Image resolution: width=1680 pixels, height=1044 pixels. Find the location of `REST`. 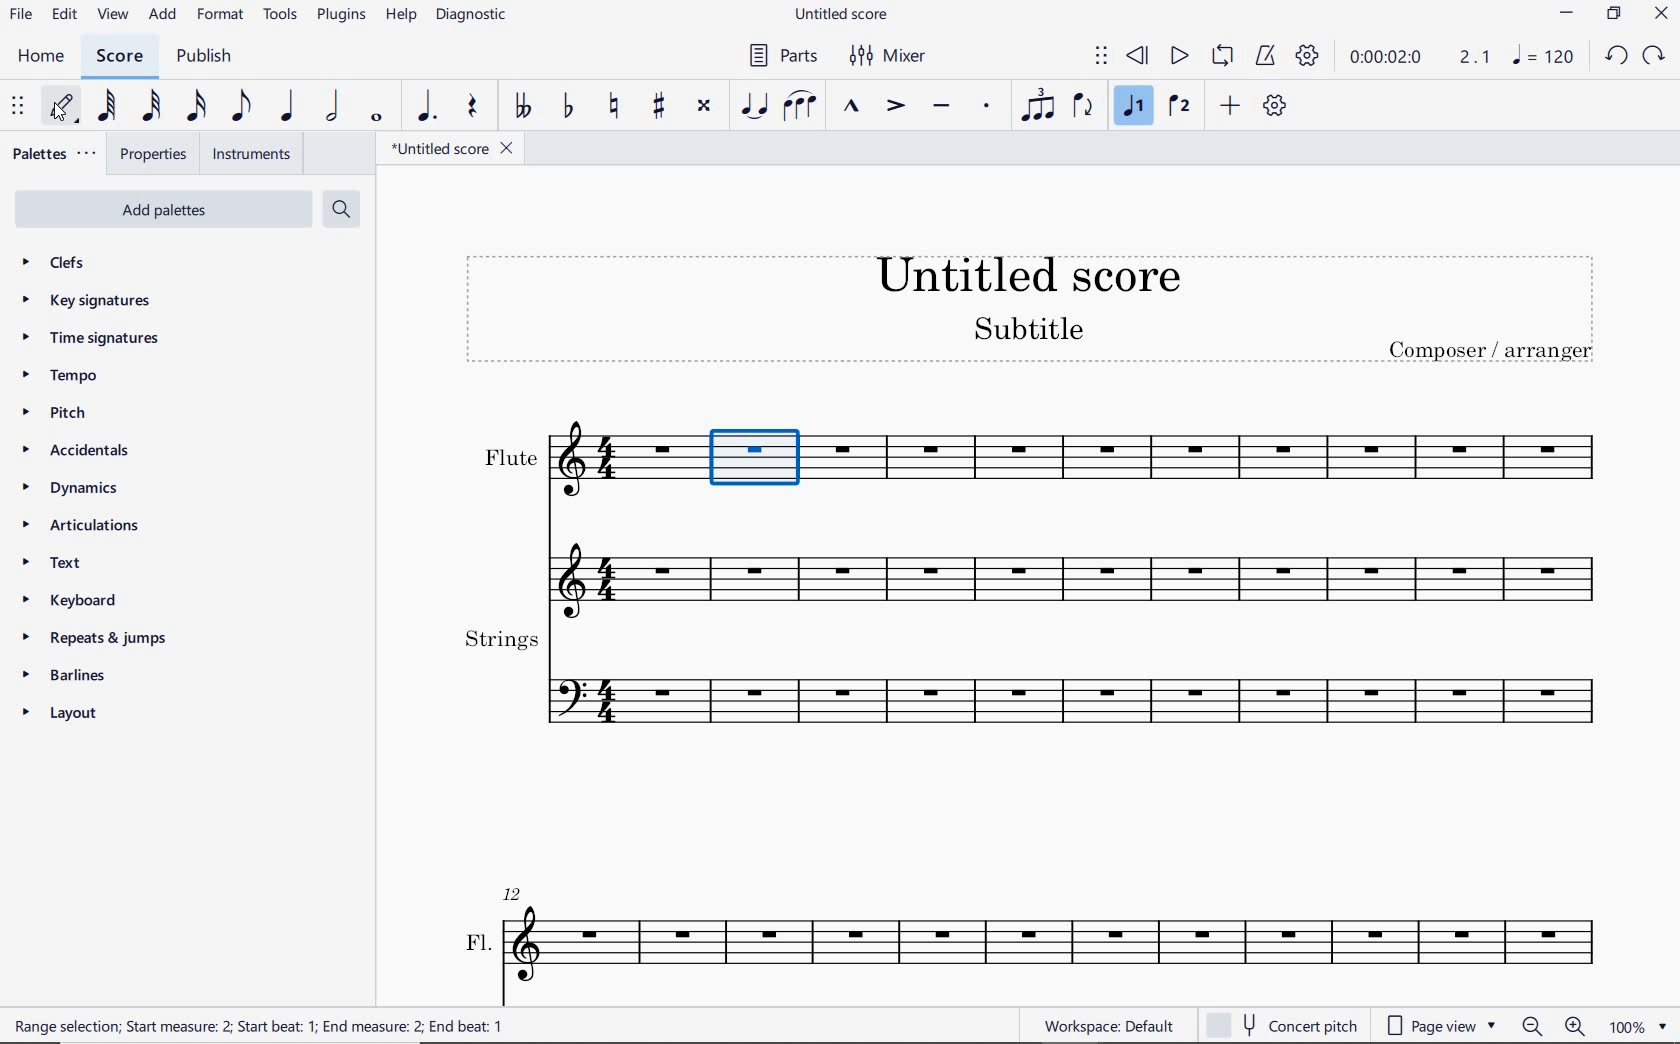

REST is located at coordinates (470, 108).